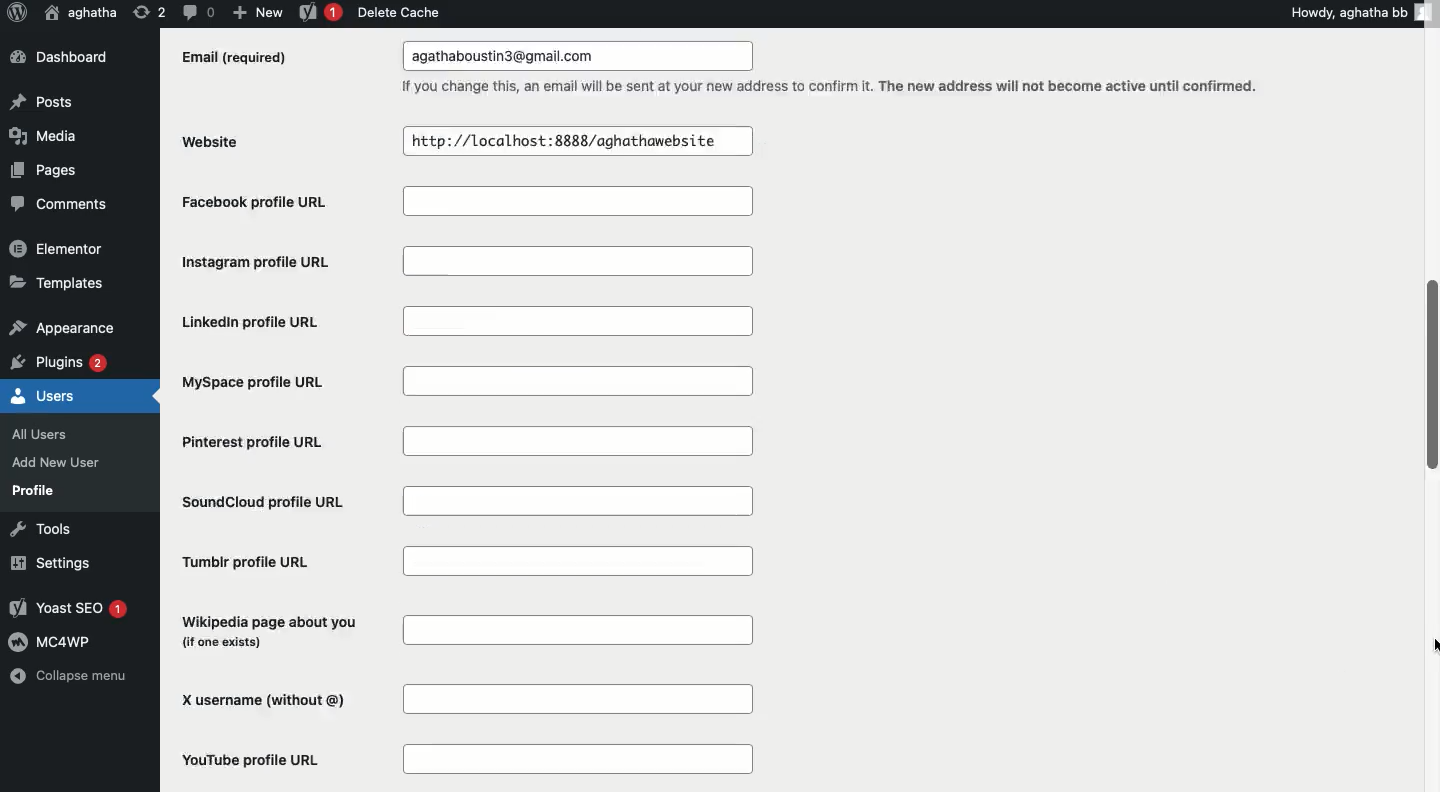  Describe the element at coordinates (46, 169) in the screenshot. I see `Pages` at that location.